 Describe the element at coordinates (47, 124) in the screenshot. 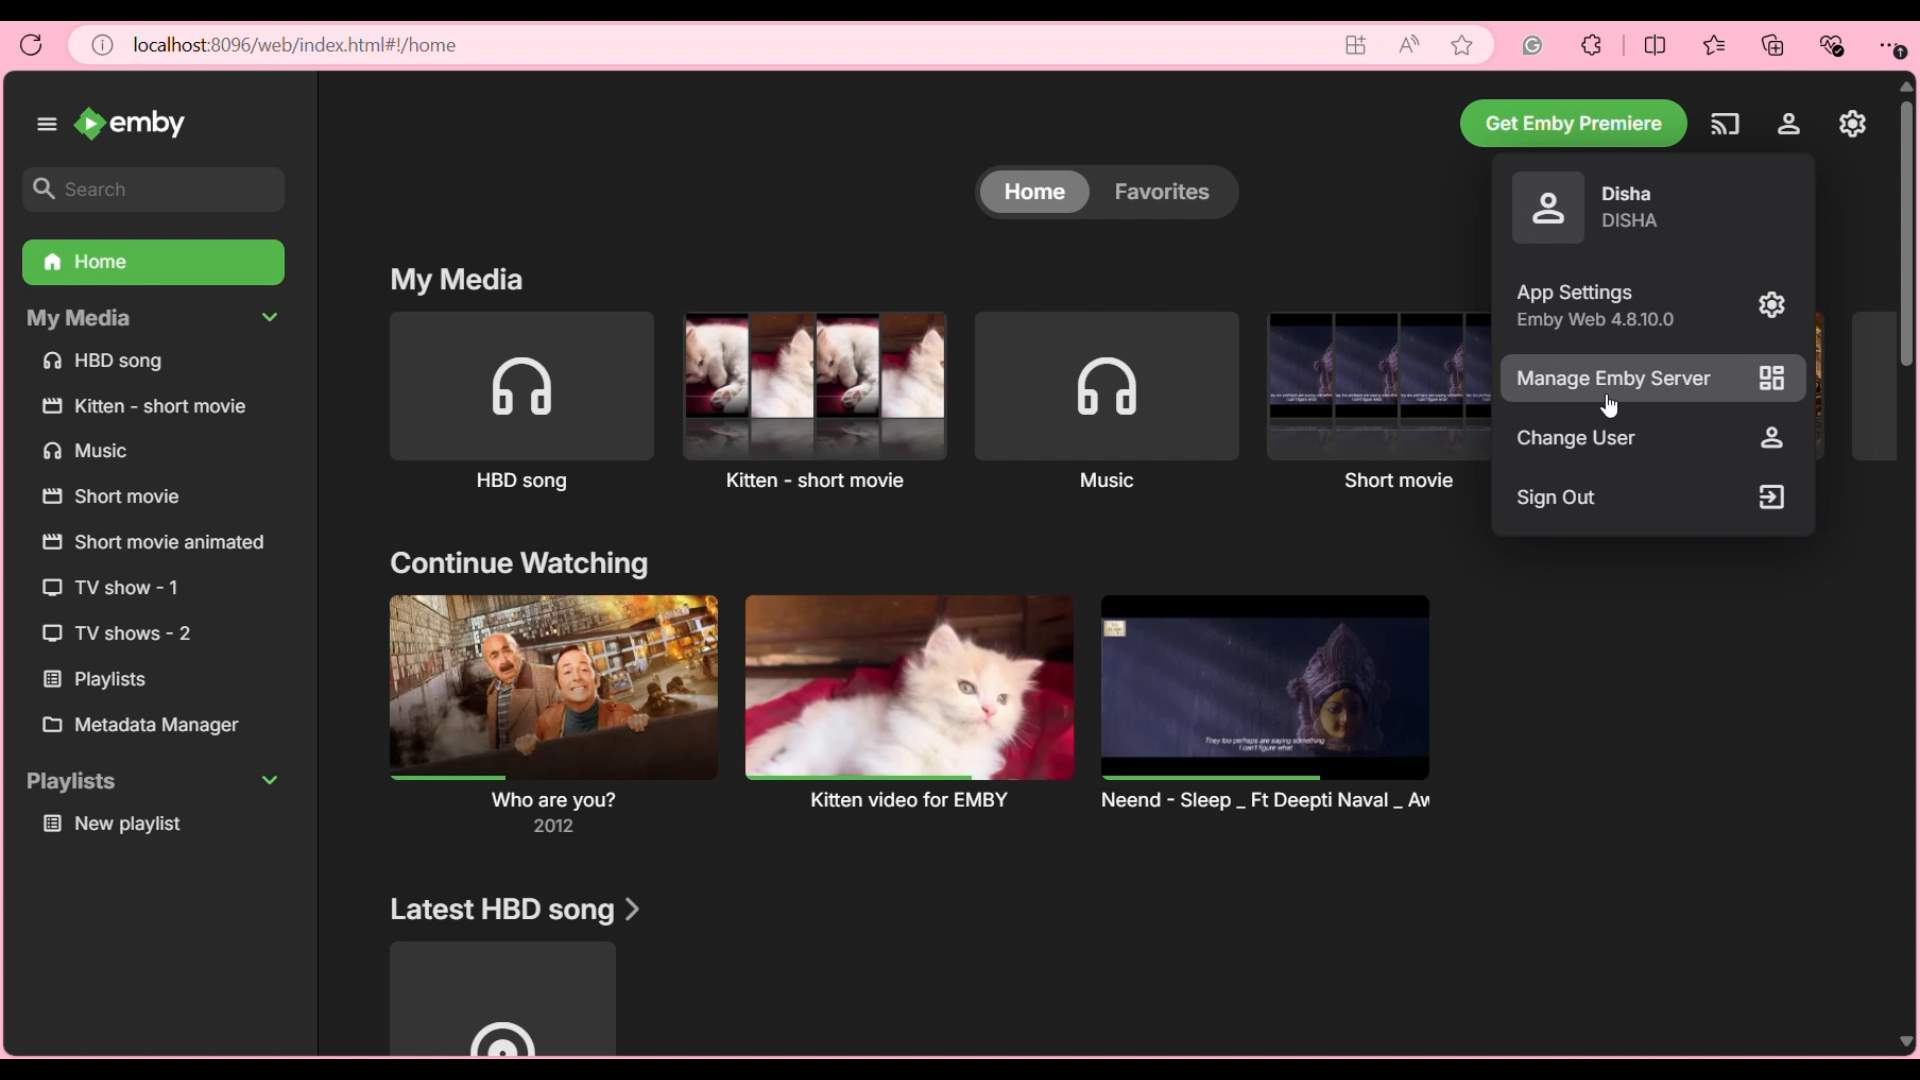

I see `Show/Hide left panel` at that location.